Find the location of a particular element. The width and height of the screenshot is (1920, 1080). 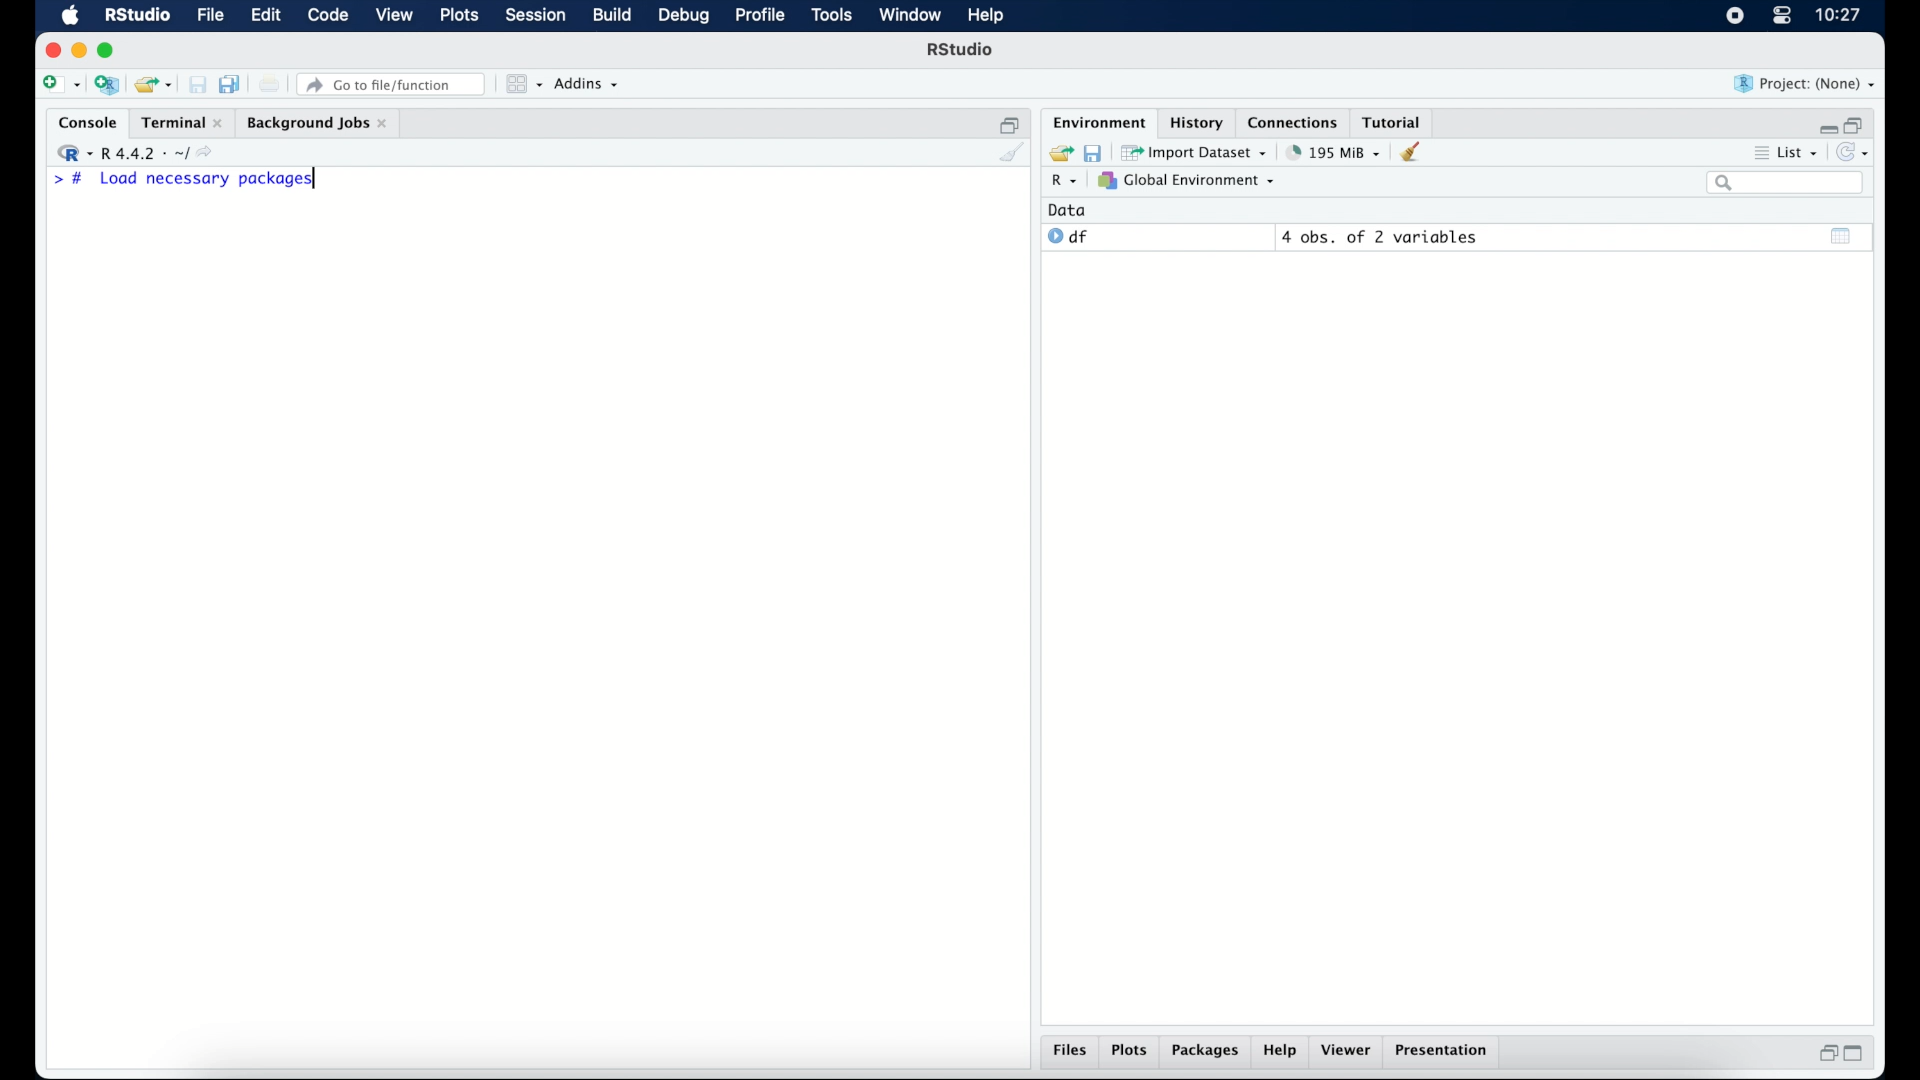

edit is located at coordinates (264, 16).